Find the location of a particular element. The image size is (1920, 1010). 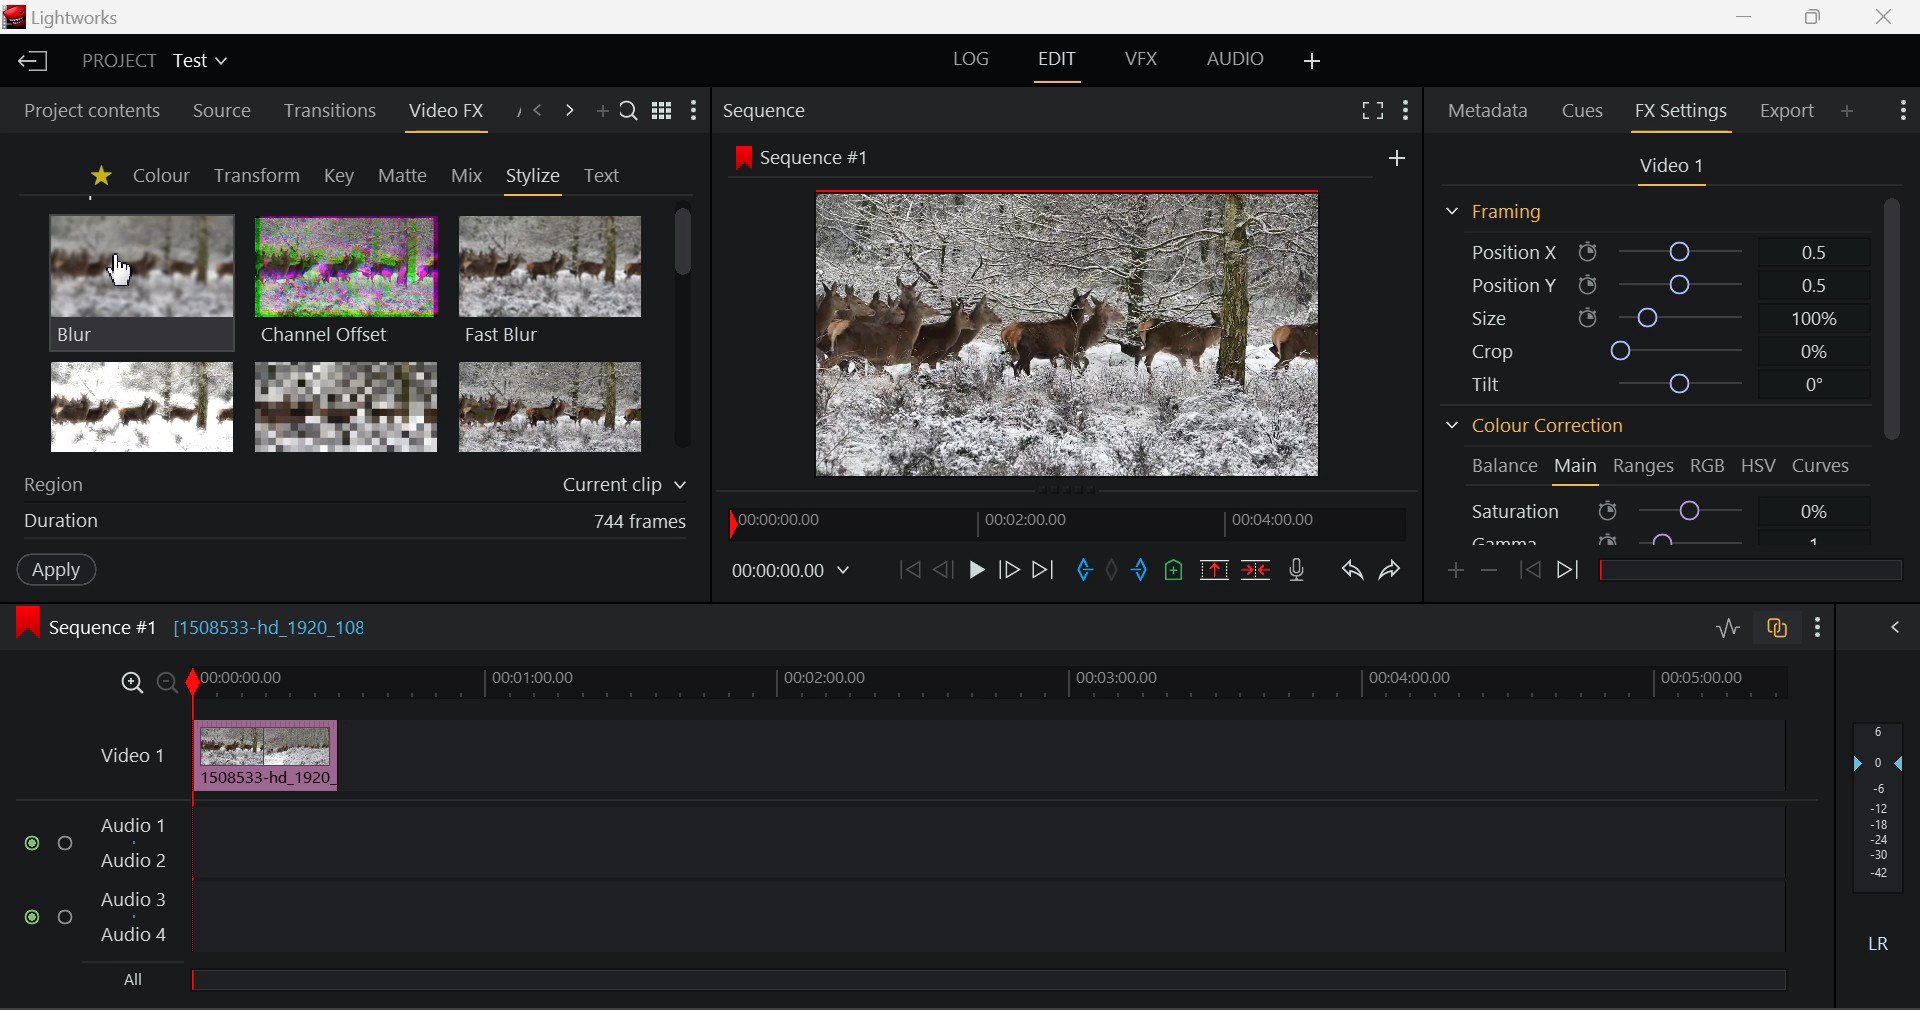

Edit Layout Open is located at coordinates (1061, 62).